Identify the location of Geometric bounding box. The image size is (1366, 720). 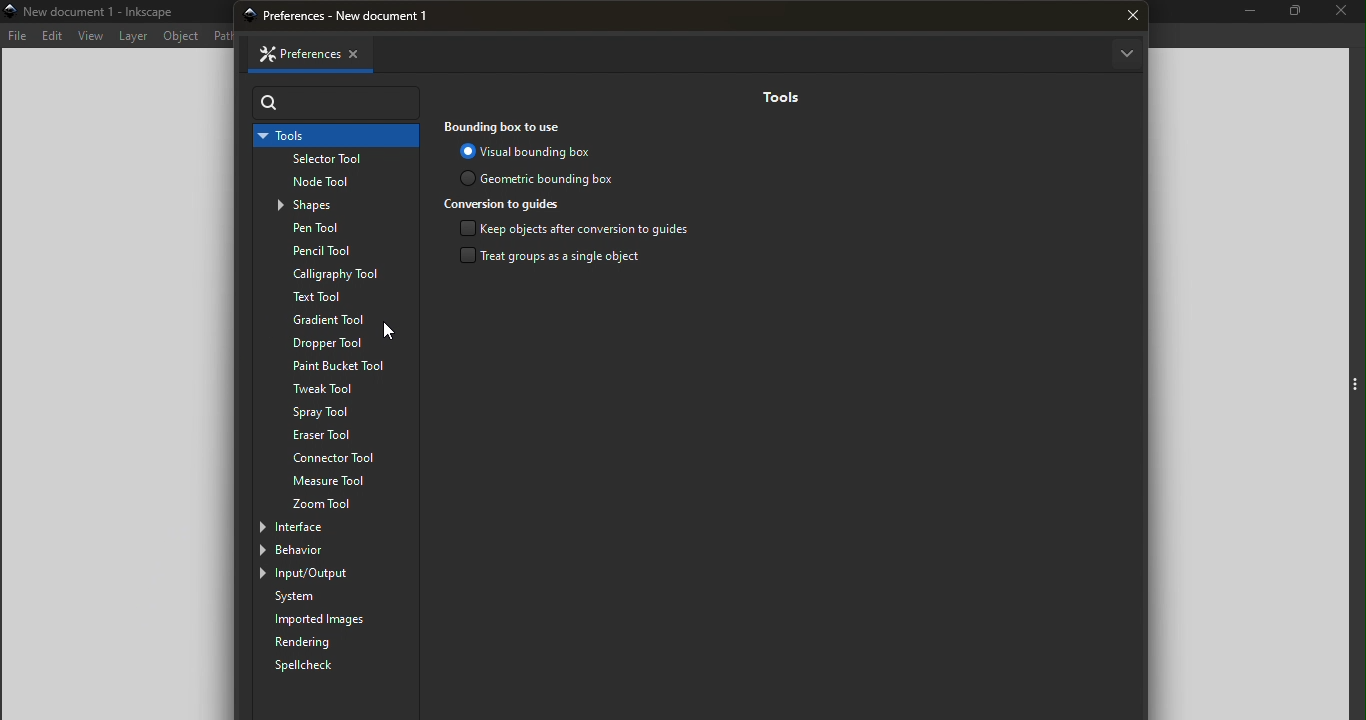
(541, 177).